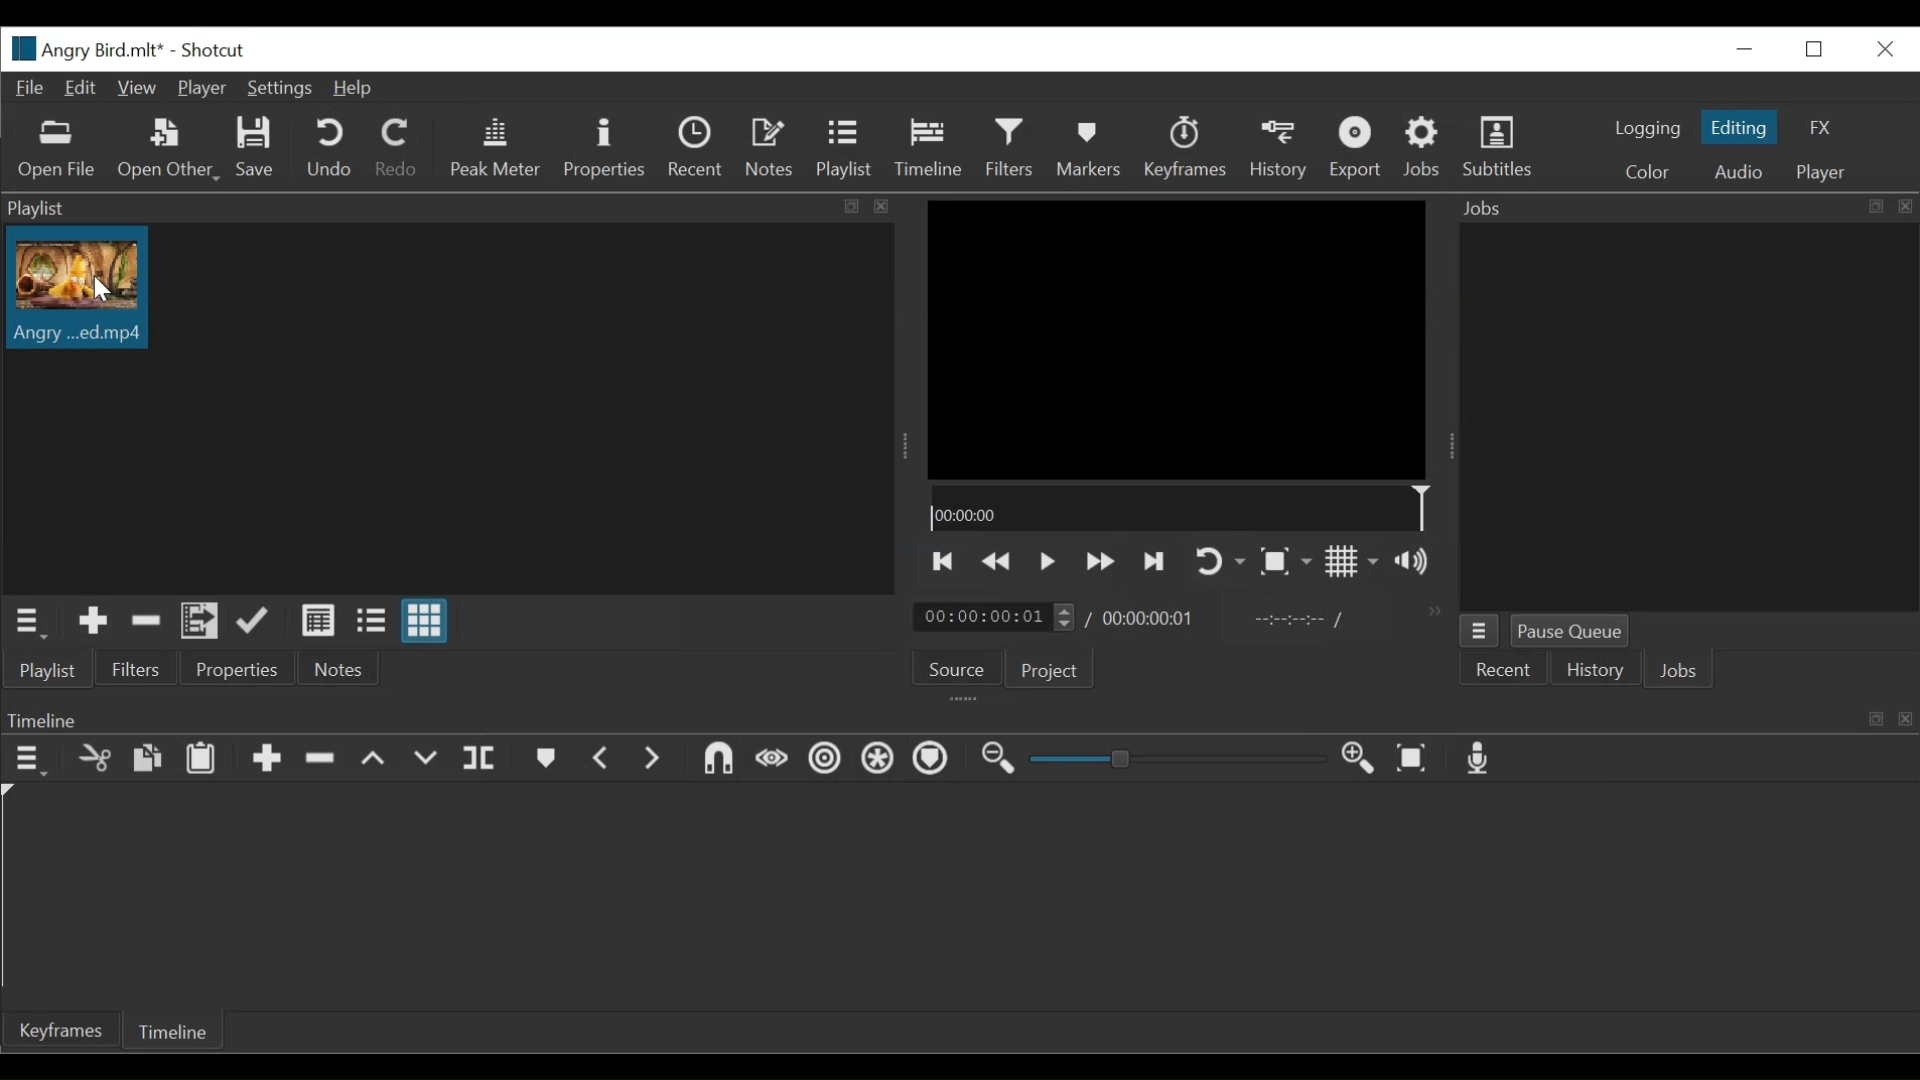 This screenshot has height=1080, width=1920. What do you see at coordinates (146, 624) in the screenshot?
I see `Cut` at bounding box center [146, 624].